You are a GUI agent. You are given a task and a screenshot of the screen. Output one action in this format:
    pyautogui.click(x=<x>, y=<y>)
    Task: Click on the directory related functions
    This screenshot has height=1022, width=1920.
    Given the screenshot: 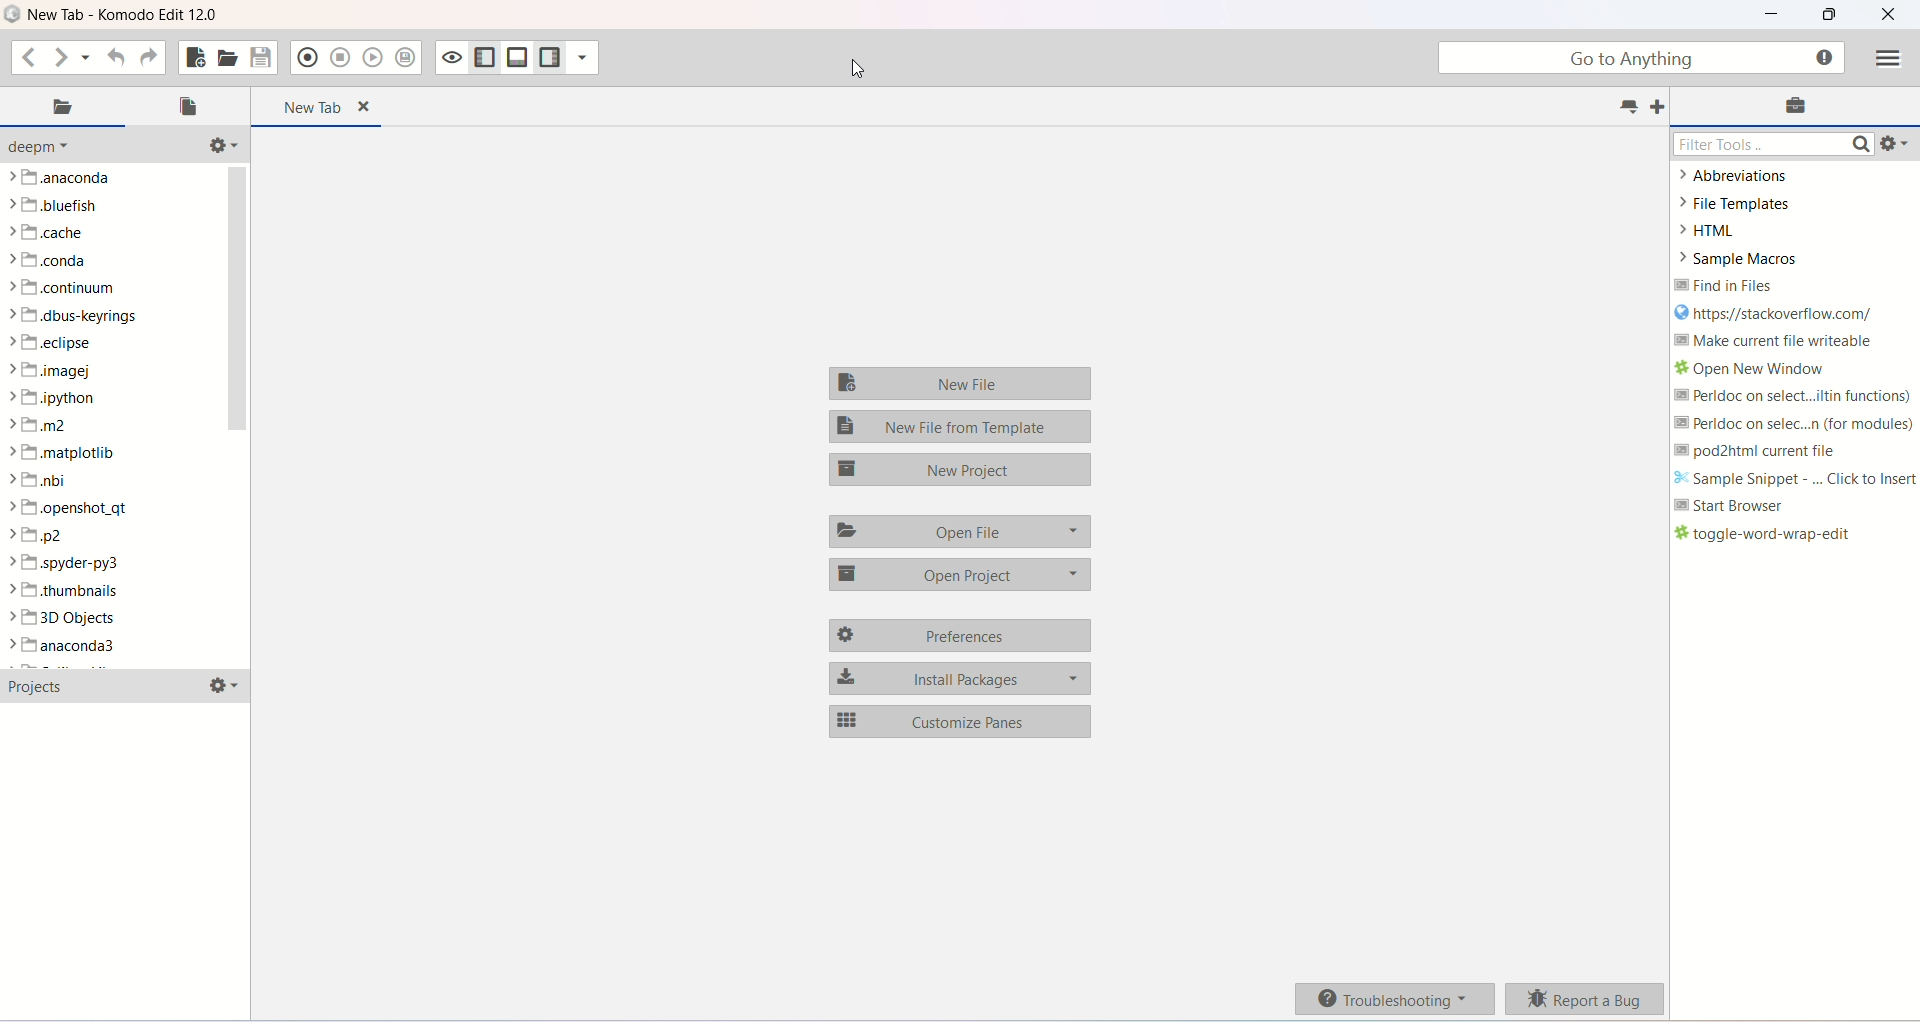 What is the action you would take?
    pyautogui.click(x=220, y=147)
    